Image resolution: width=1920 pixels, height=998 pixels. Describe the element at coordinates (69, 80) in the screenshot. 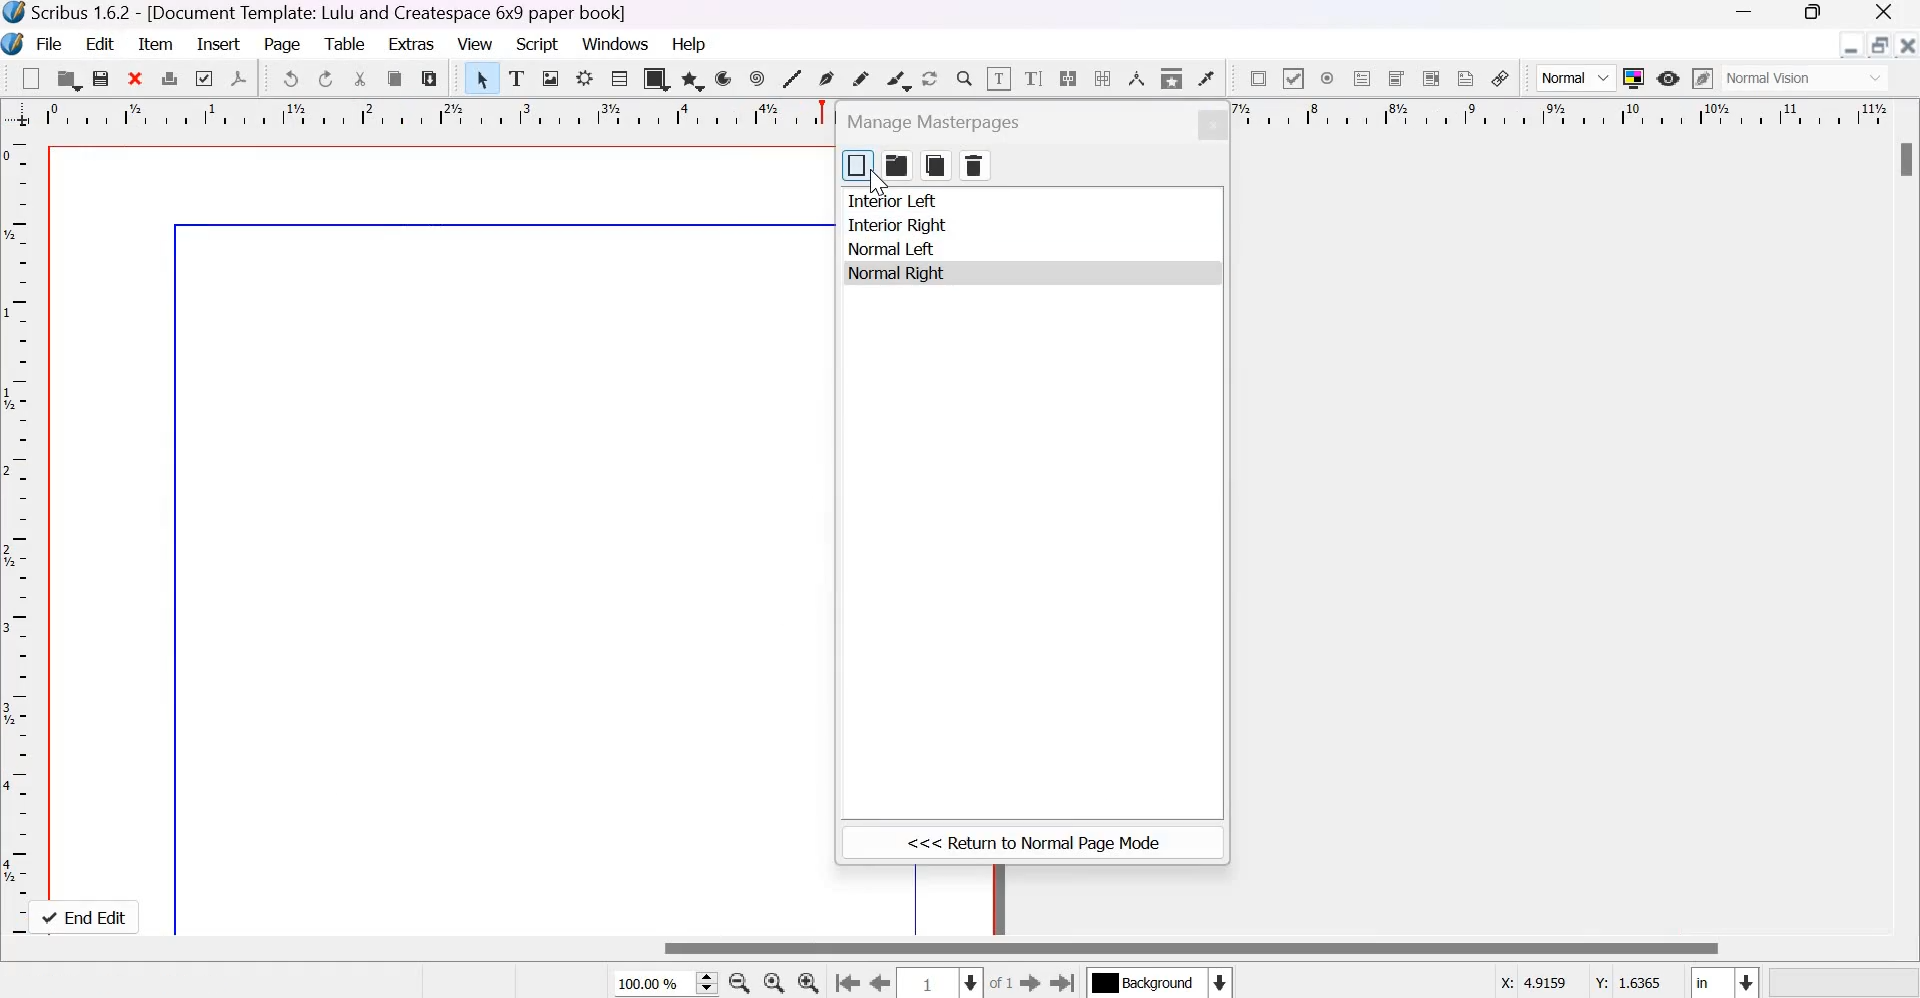

I see `open` at that location.